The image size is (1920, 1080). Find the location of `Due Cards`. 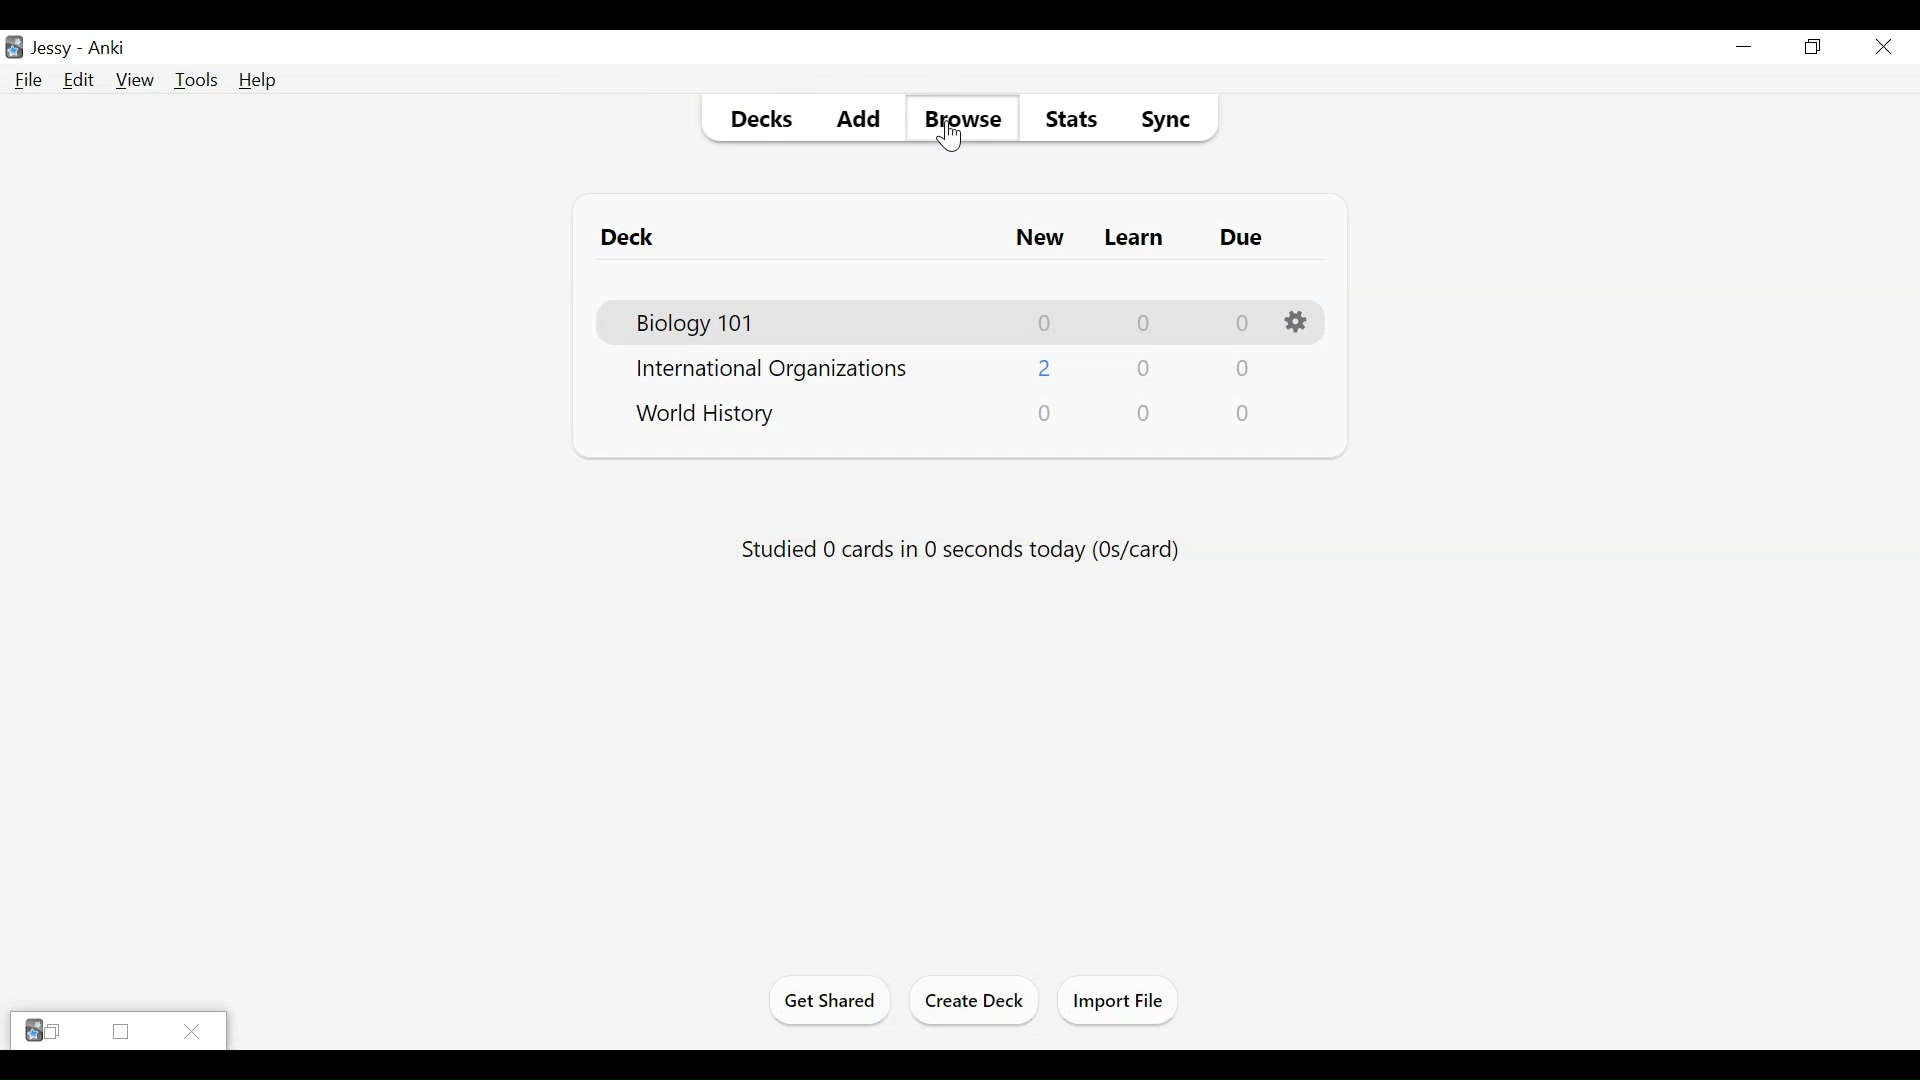

Due Cards is located at coordinates (1240, 238).